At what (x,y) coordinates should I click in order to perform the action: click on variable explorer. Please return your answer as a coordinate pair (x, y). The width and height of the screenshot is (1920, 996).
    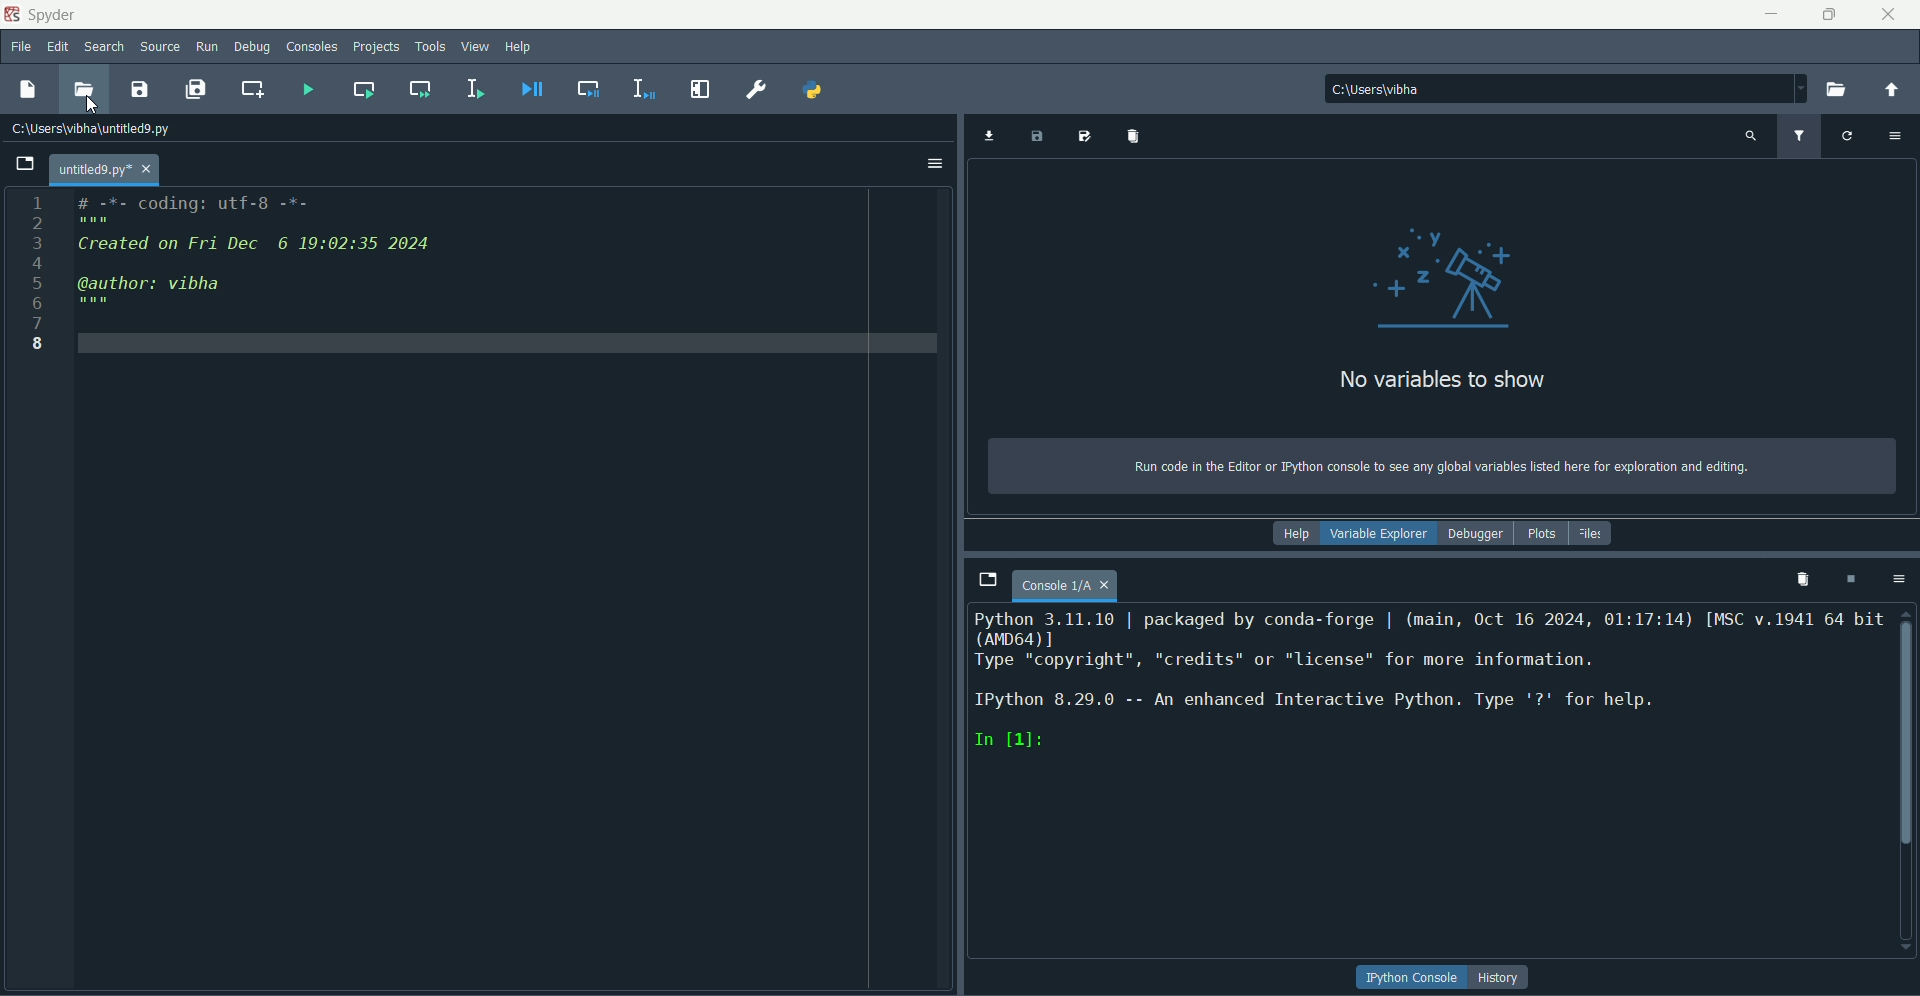
    Looking at the image, I should click on (1384, 534).